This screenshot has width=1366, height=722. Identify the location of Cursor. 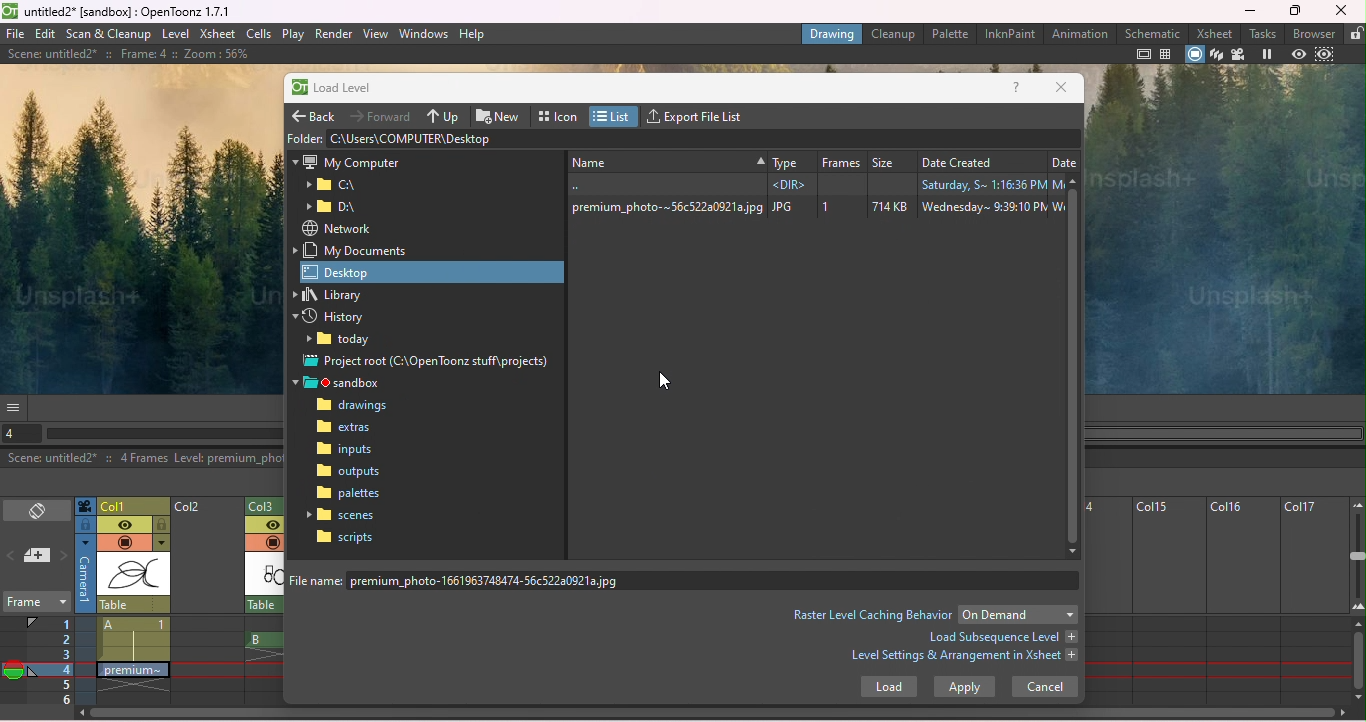
(665, 380).